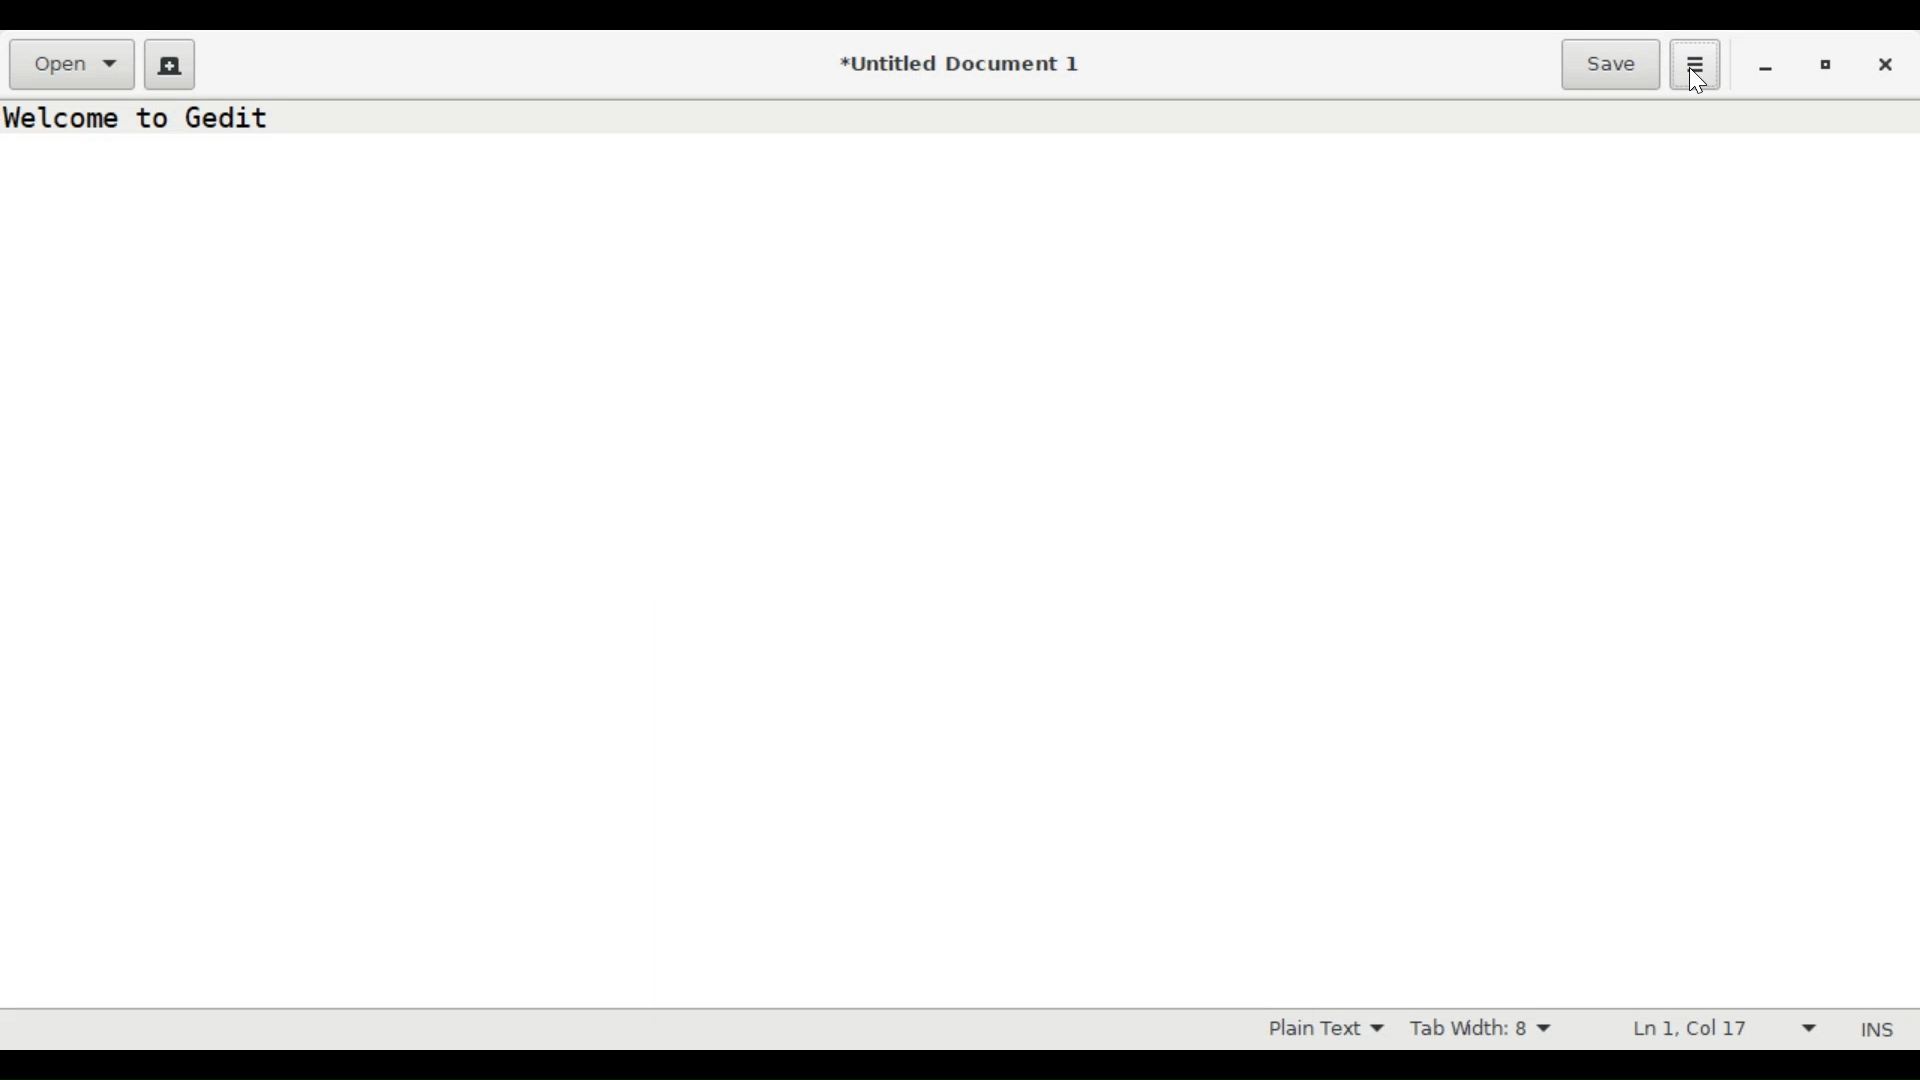 The image size is (1920, 1080). Describe the element at coordinates (960, 66) in the screenshot. I see `*Untitled Document 1` at that location.